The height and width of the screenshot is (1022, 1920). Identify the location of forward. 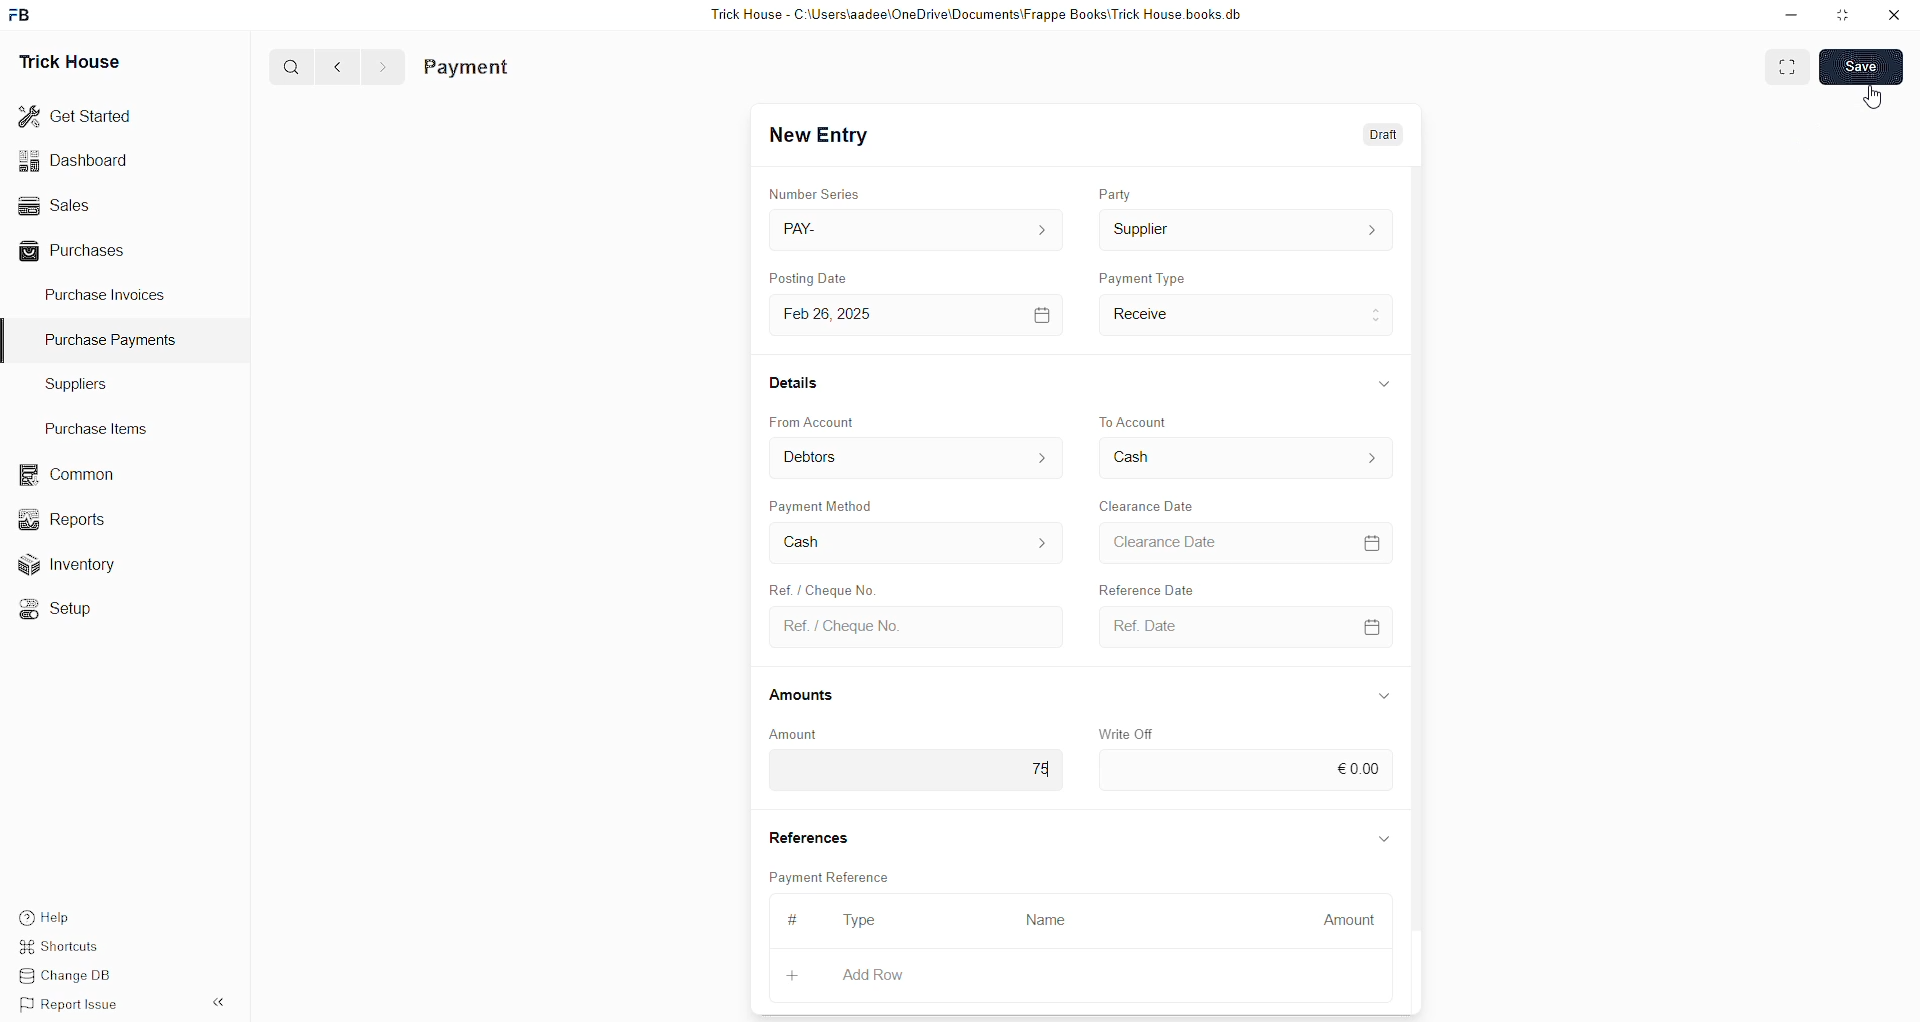
(382, 67).